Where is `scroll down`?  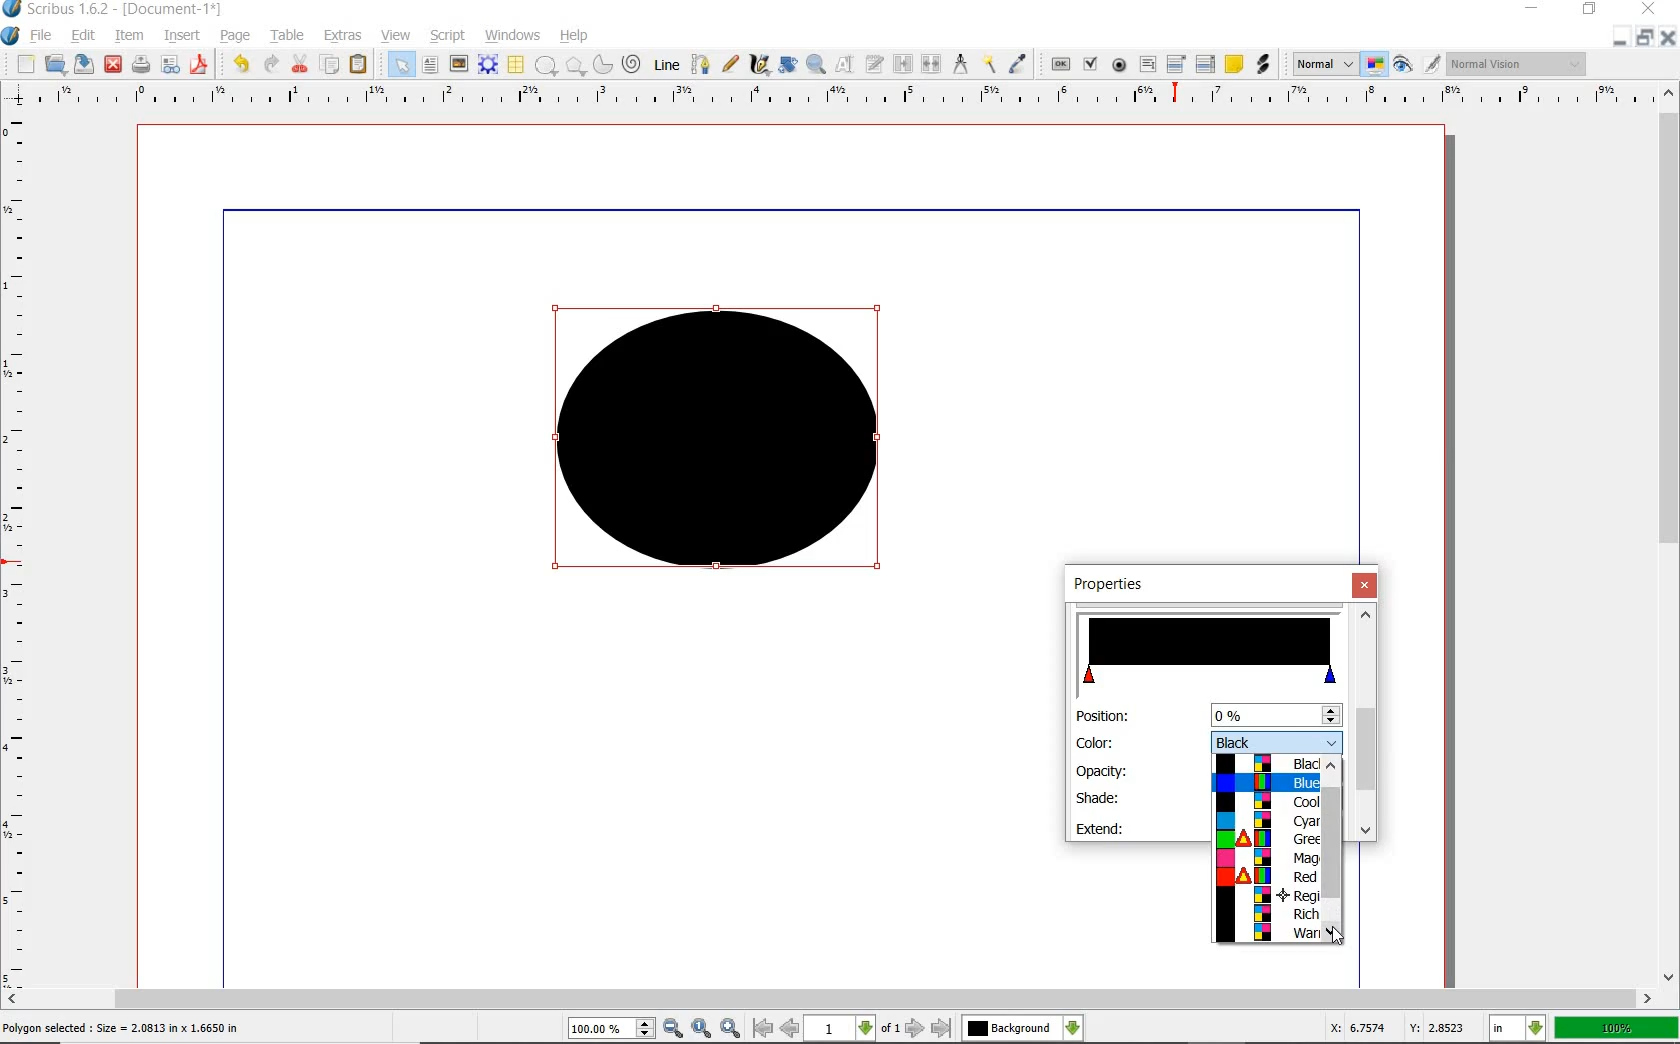
scroll down is located at coordinates (1364, 831).